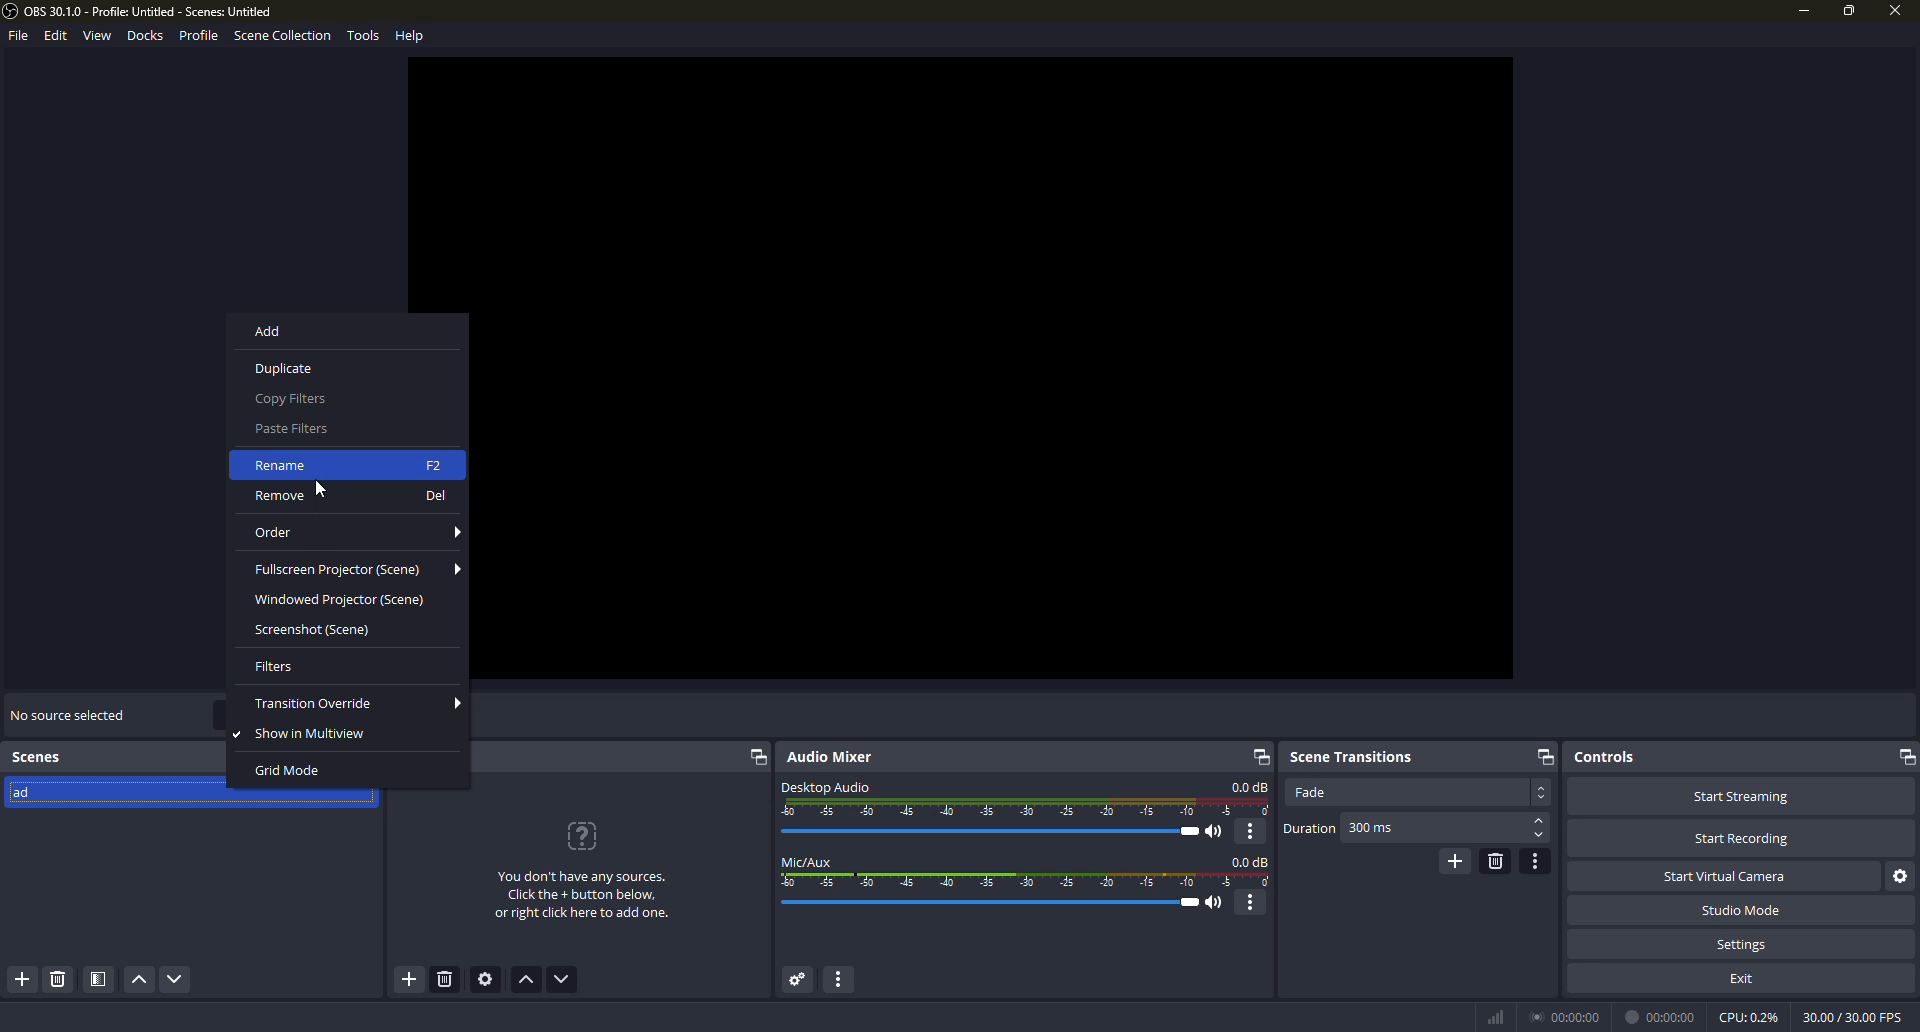 This screenshot has width=1920, height=1032. What do you see at coordinates (1740, 795) in the screenshot?
I see `start streaming` at bounding box center [1740, 795].